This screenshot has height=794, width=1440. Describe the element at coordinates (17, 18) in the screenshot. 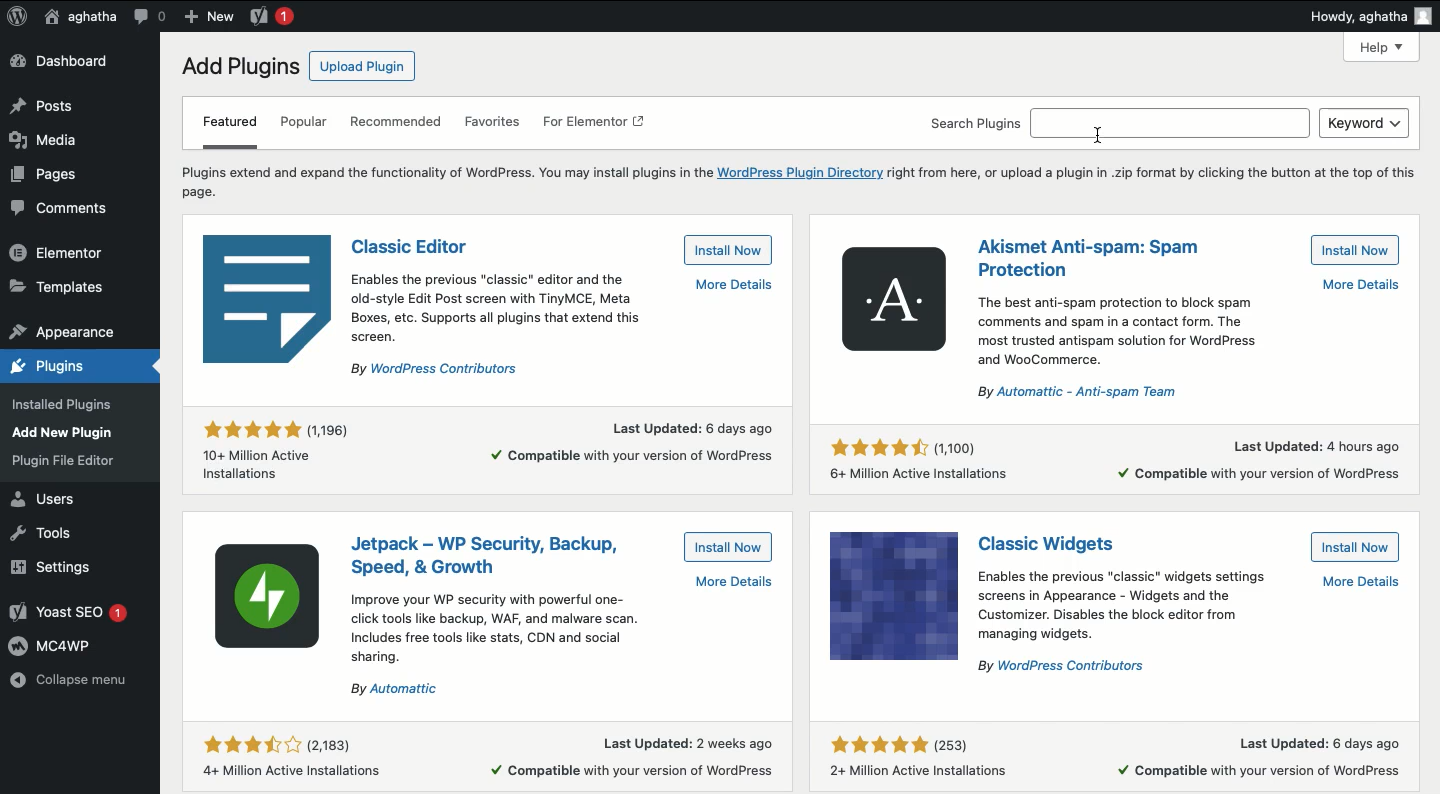

I see `Logo` at that location.